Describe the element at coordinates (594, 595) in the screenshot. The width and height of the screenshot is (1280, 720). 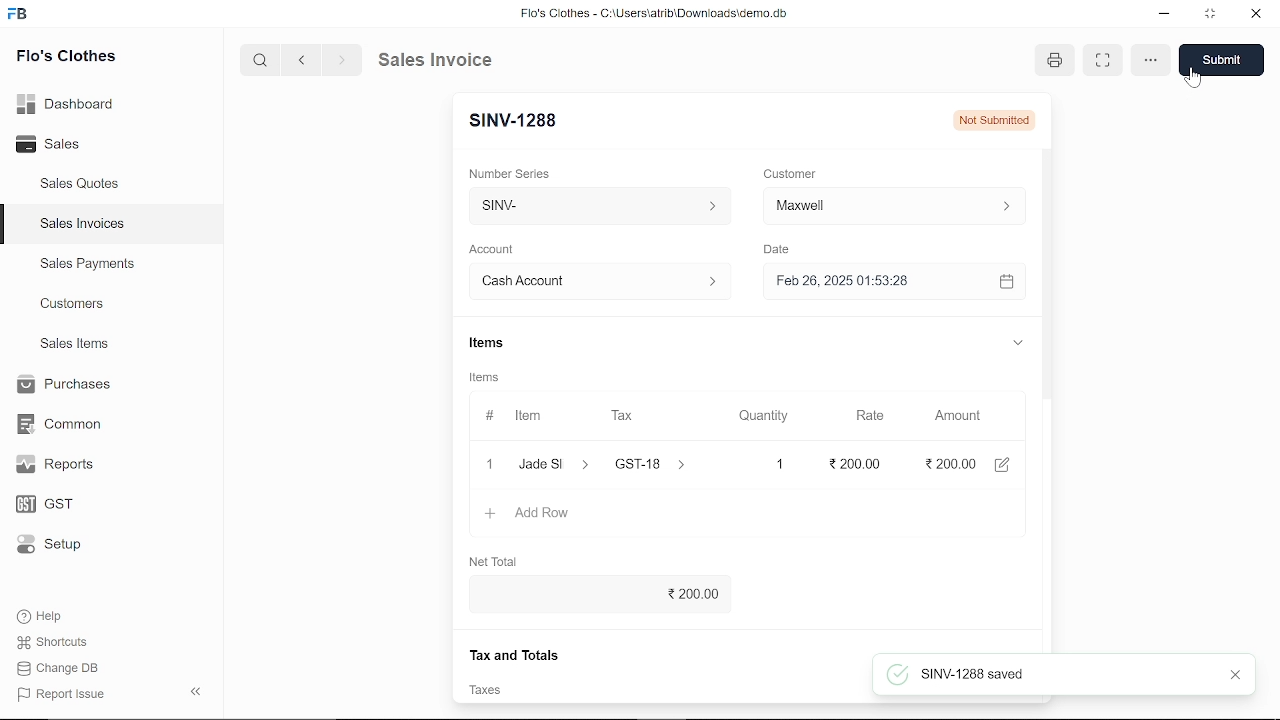
I see `200.00` at that location.